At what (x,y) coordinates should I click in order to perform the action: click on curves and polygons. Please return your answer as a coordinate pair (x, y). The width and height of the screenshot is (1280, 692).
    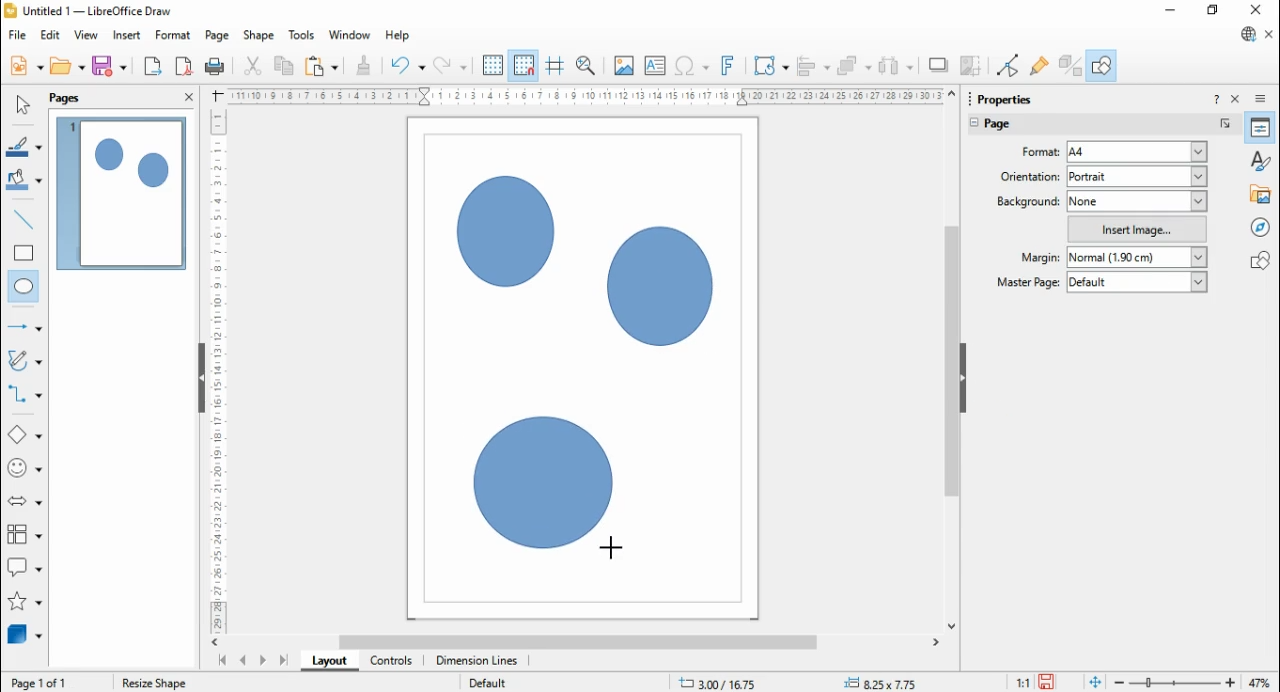
    Looking at the image, I should click on (26, 361).